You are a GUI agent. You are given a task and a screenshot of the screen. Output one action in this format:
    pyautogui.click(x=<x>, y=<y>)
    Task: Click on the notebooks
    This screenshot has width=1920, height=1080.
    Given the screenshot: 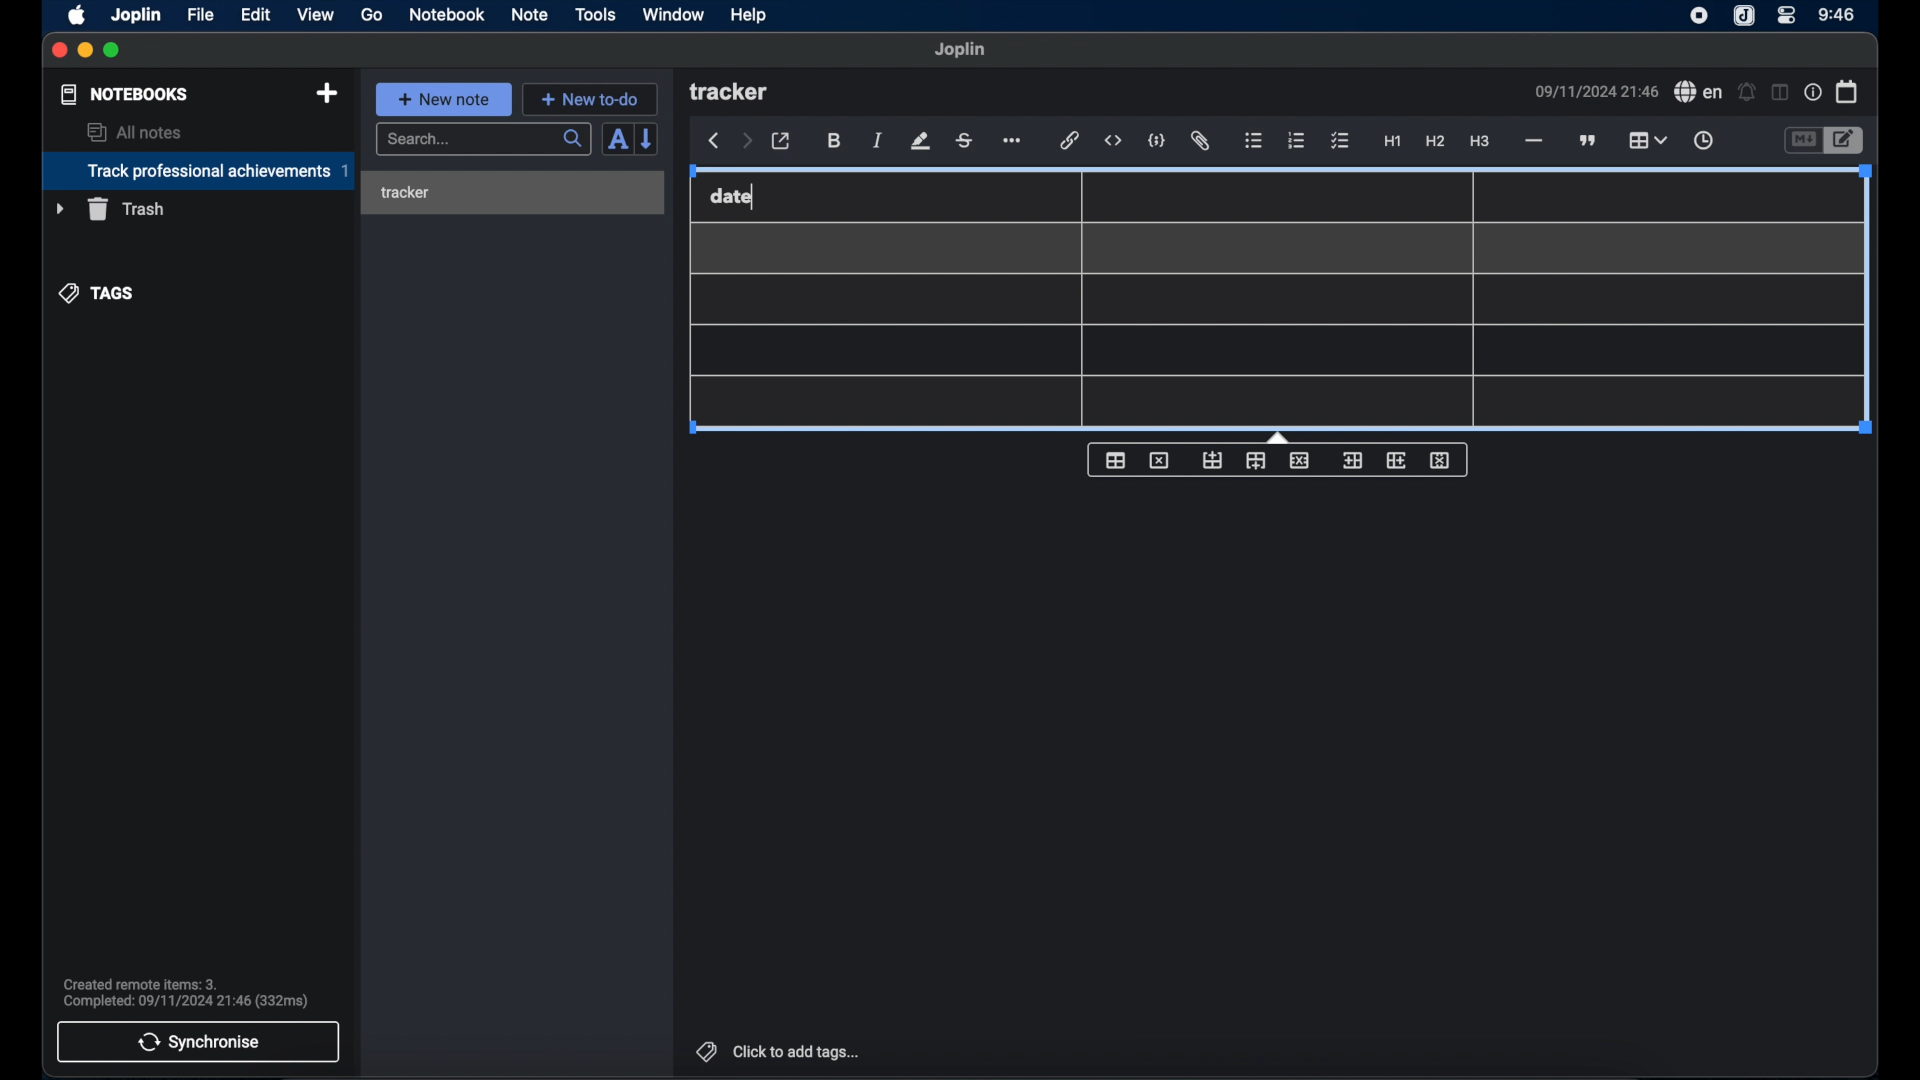 What is the action you would take?
    pyautogui.click(x=123, y=94)
    